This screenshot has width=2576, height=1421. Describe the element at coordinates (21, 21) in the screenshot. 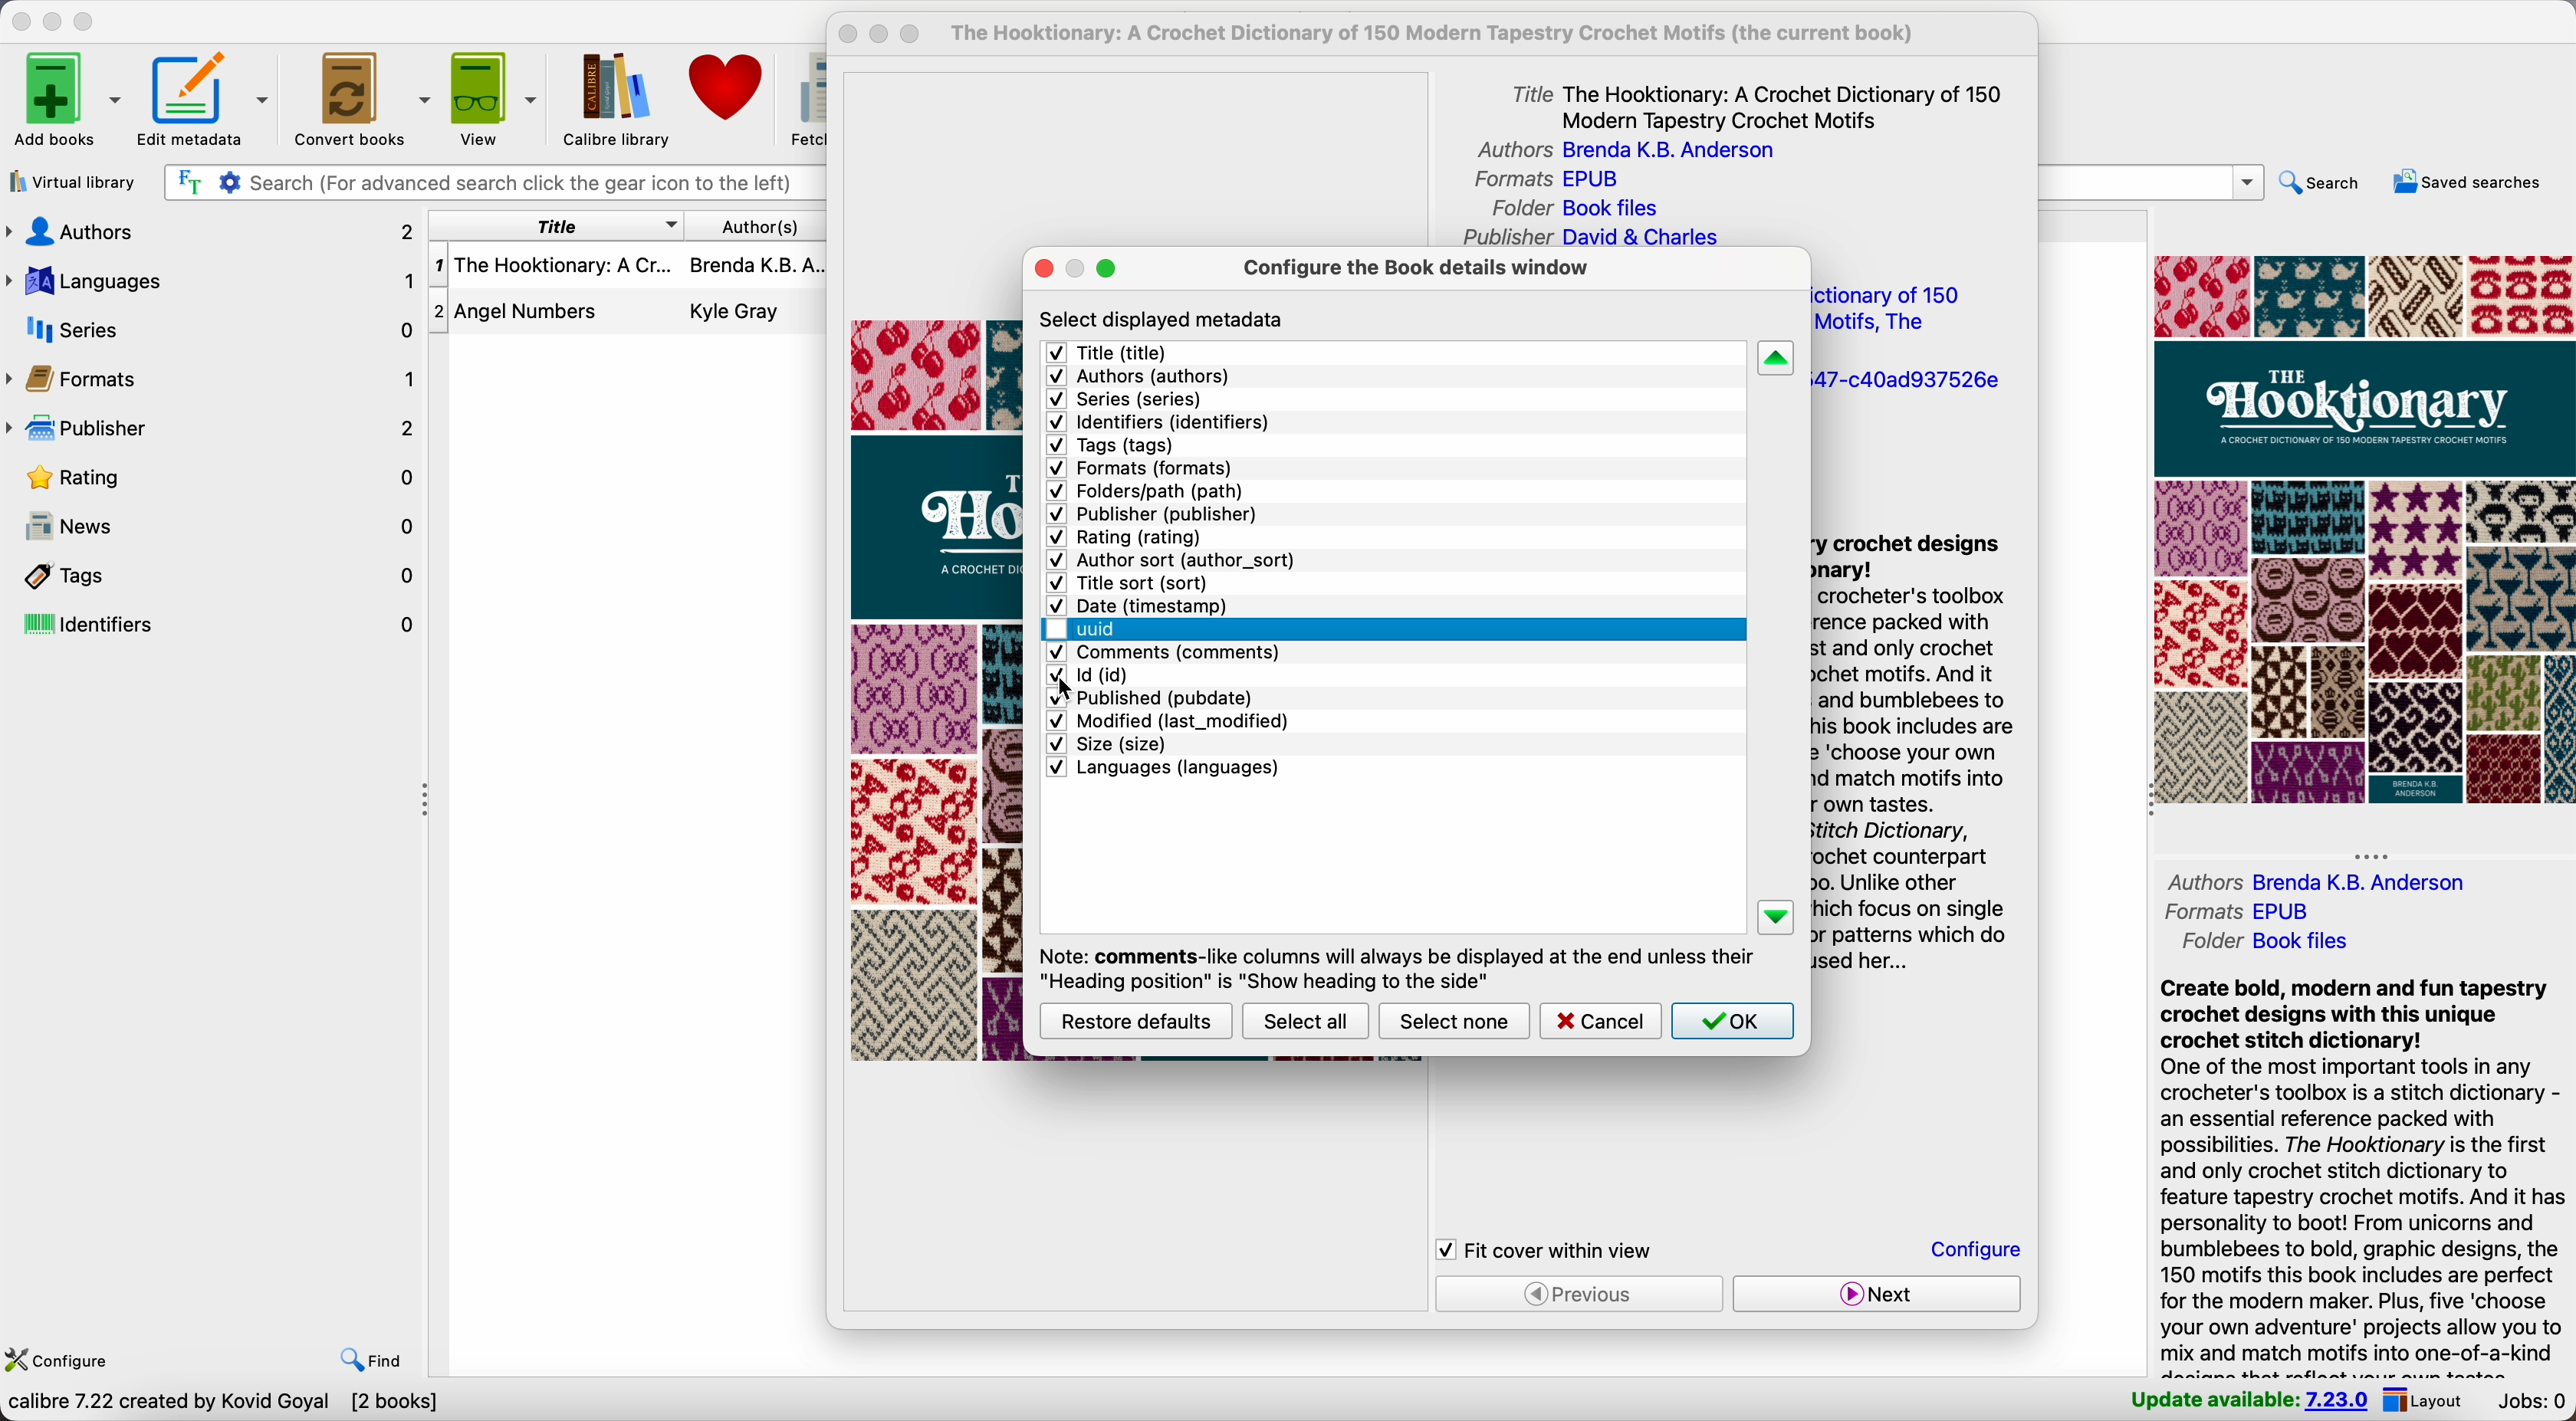

I see `close` at that location.